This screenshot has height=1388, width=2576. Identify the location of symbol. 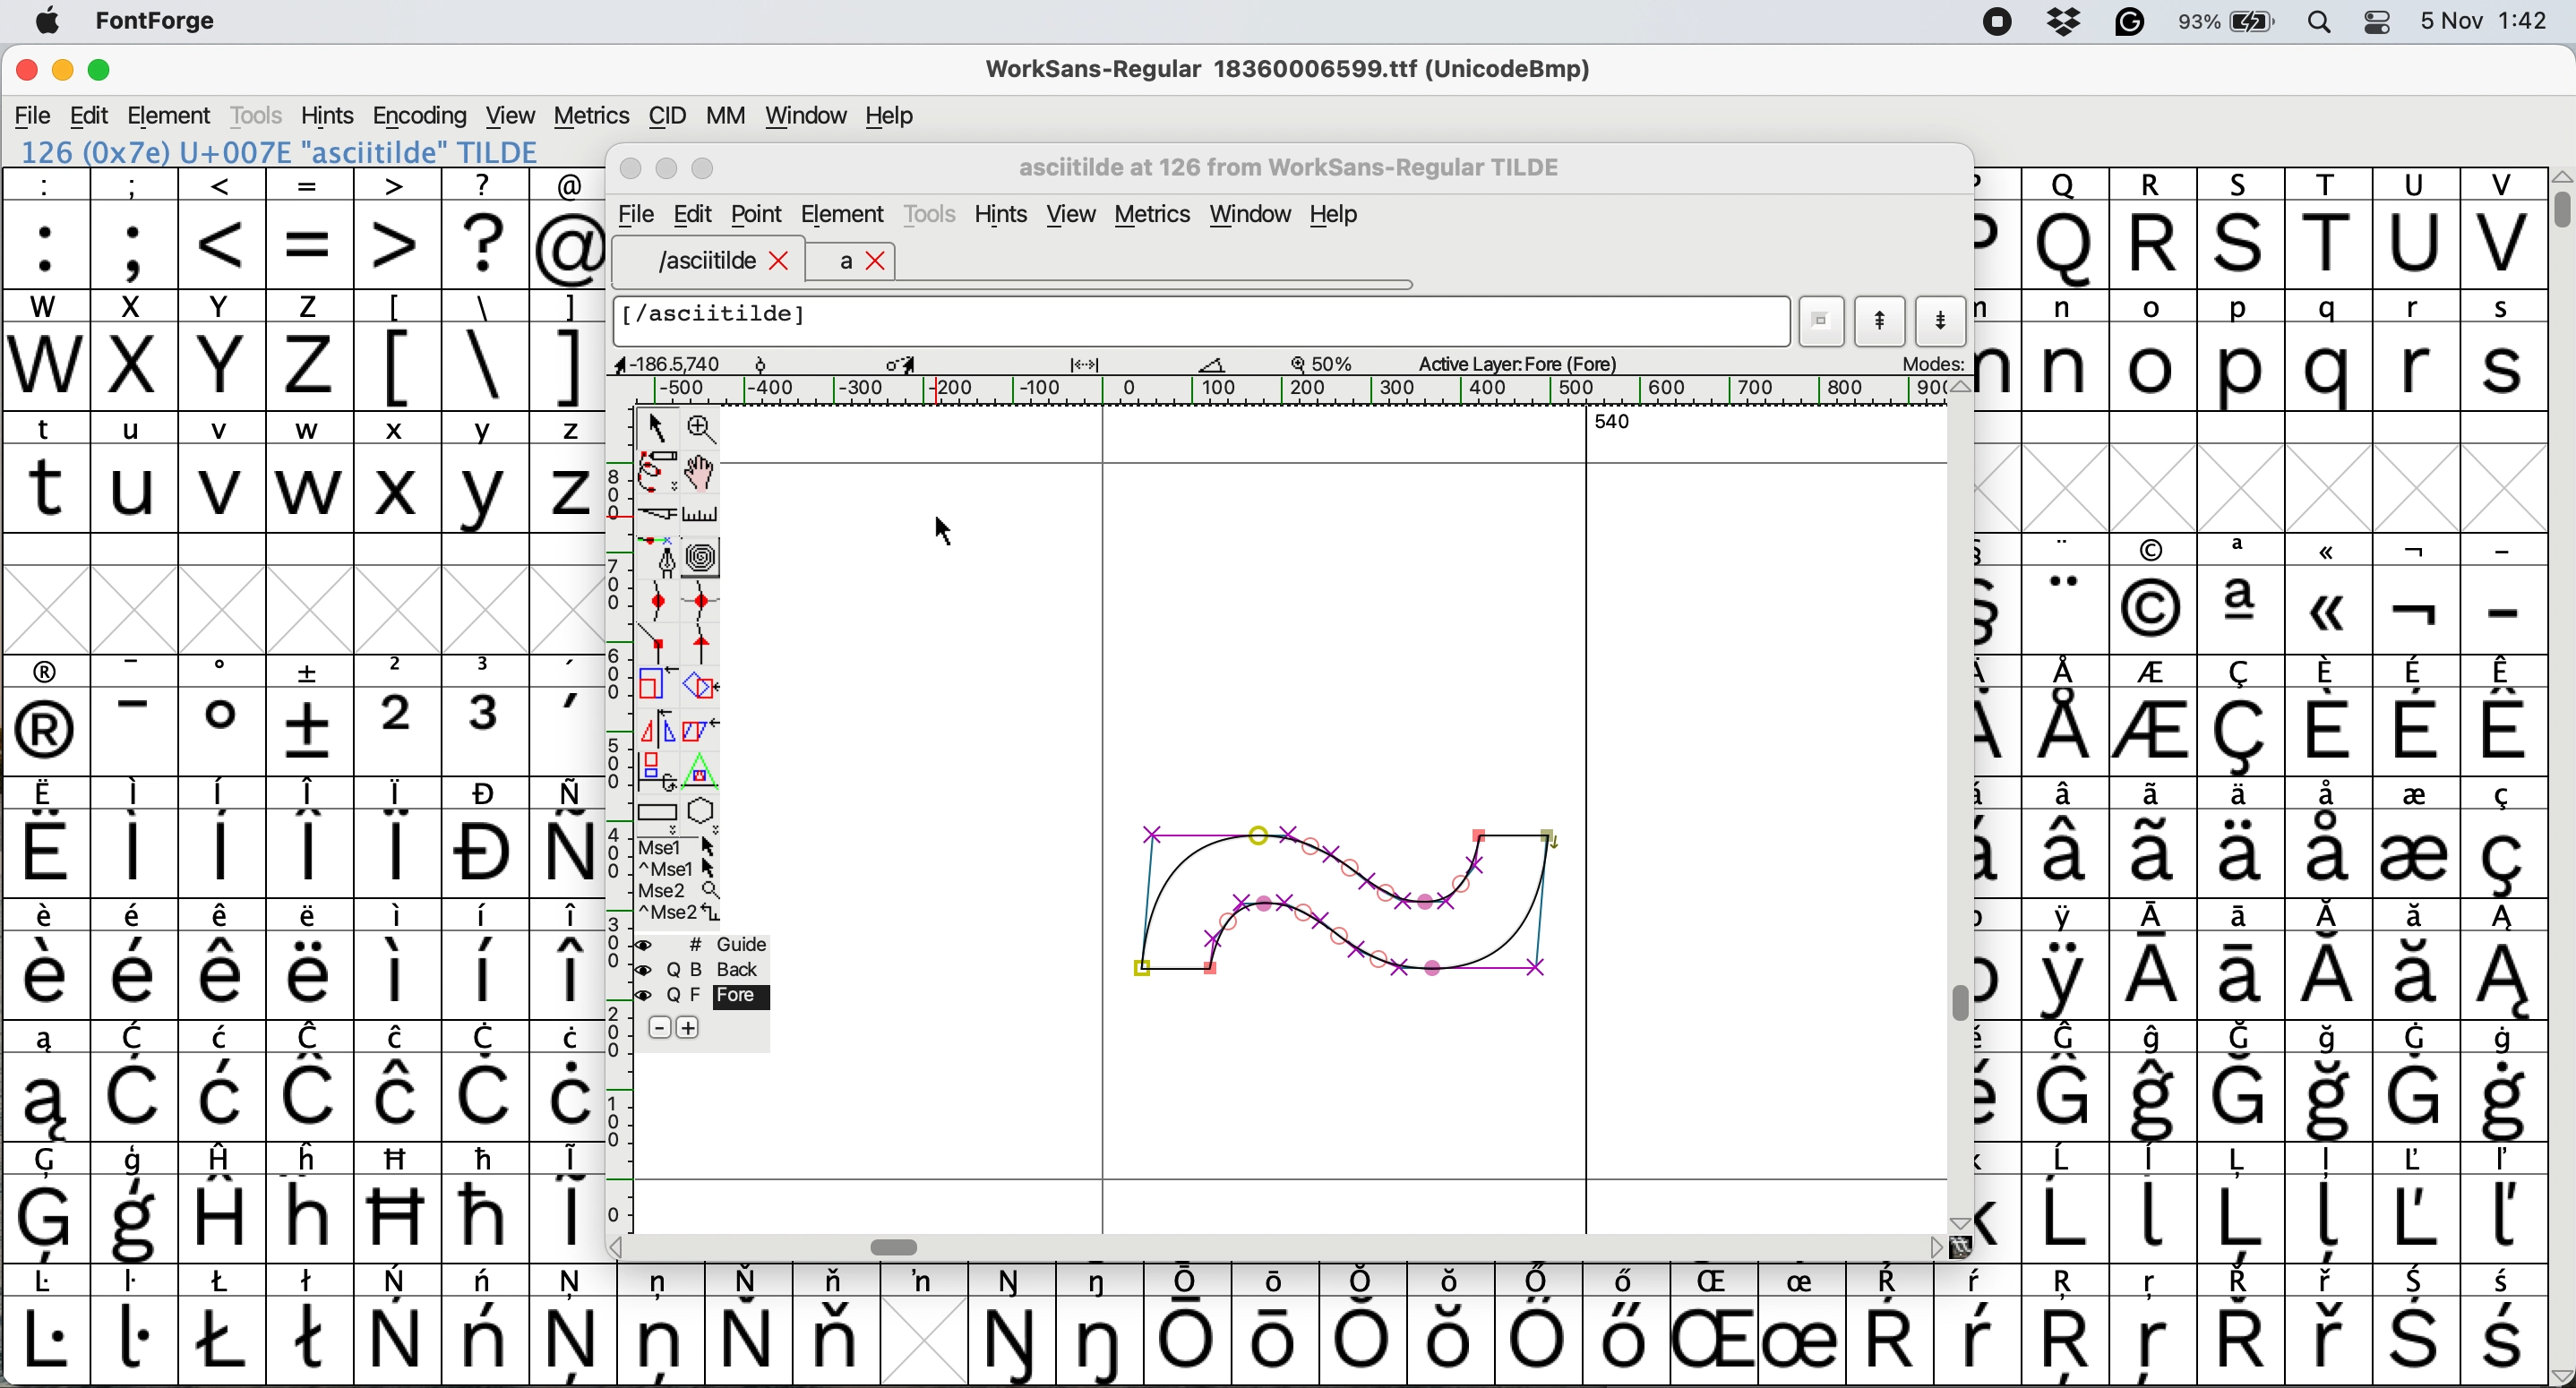
(225, 960).